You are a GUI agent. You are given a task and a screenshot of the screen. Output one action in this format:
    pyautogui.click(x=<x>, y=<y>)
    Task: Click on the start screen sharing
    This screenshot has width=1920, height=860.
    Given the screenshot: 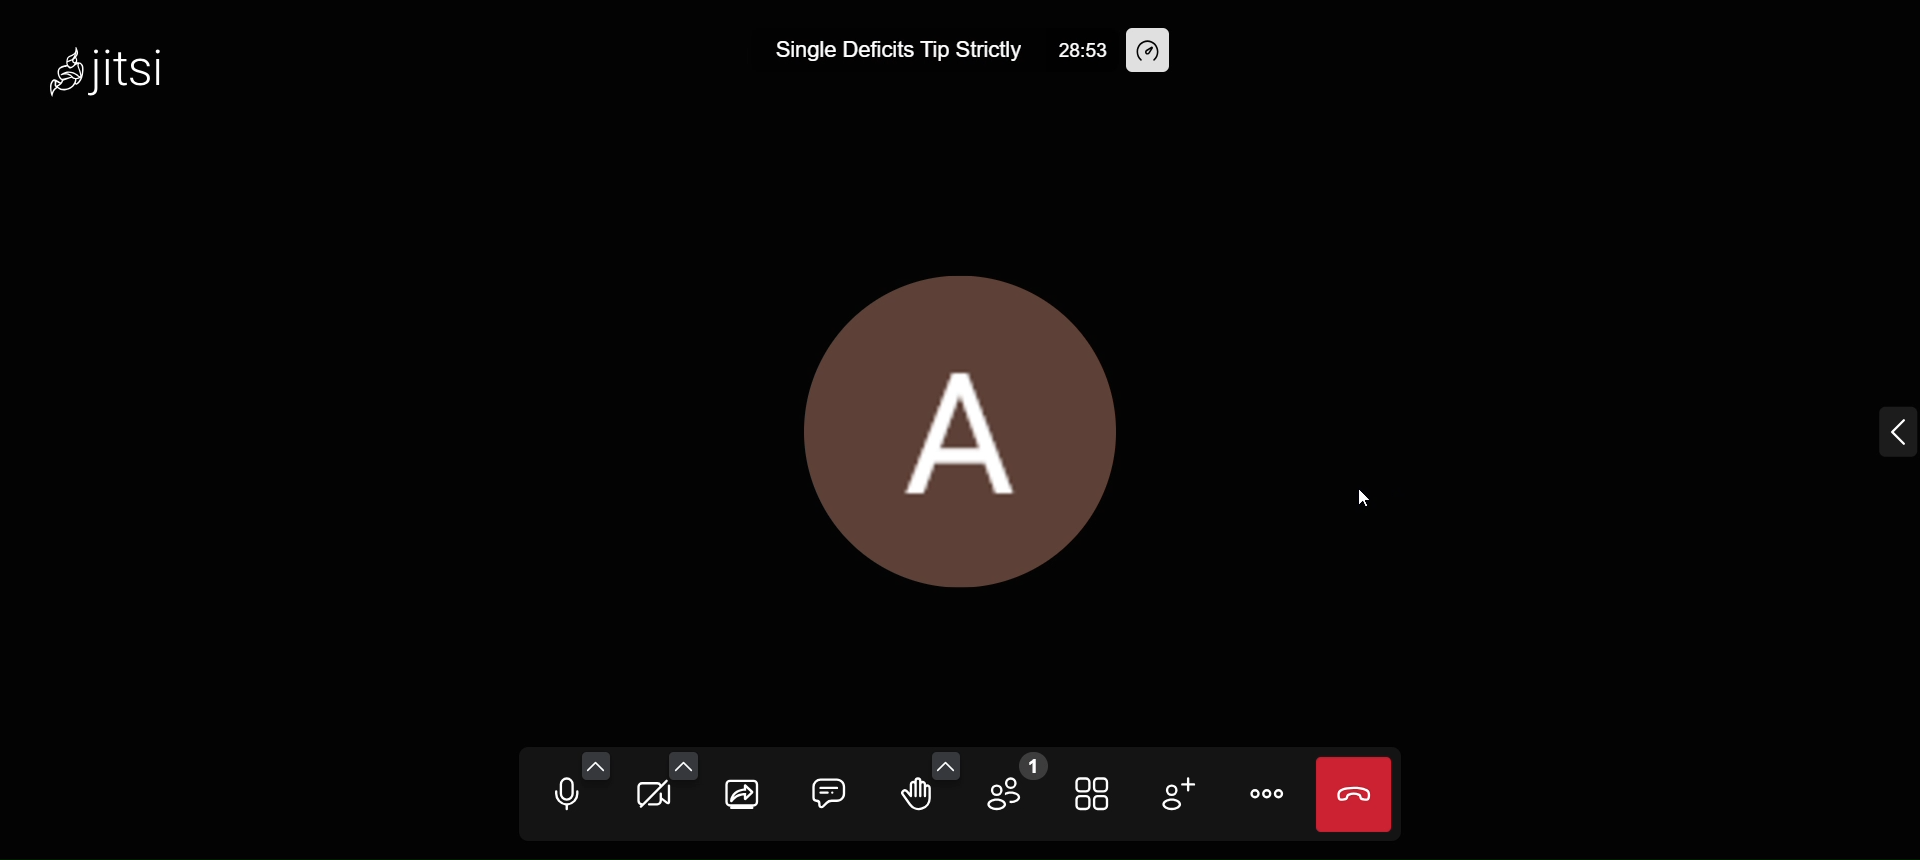 What is the action you would take?
    pyautogui.click(x=739, y=792)
    